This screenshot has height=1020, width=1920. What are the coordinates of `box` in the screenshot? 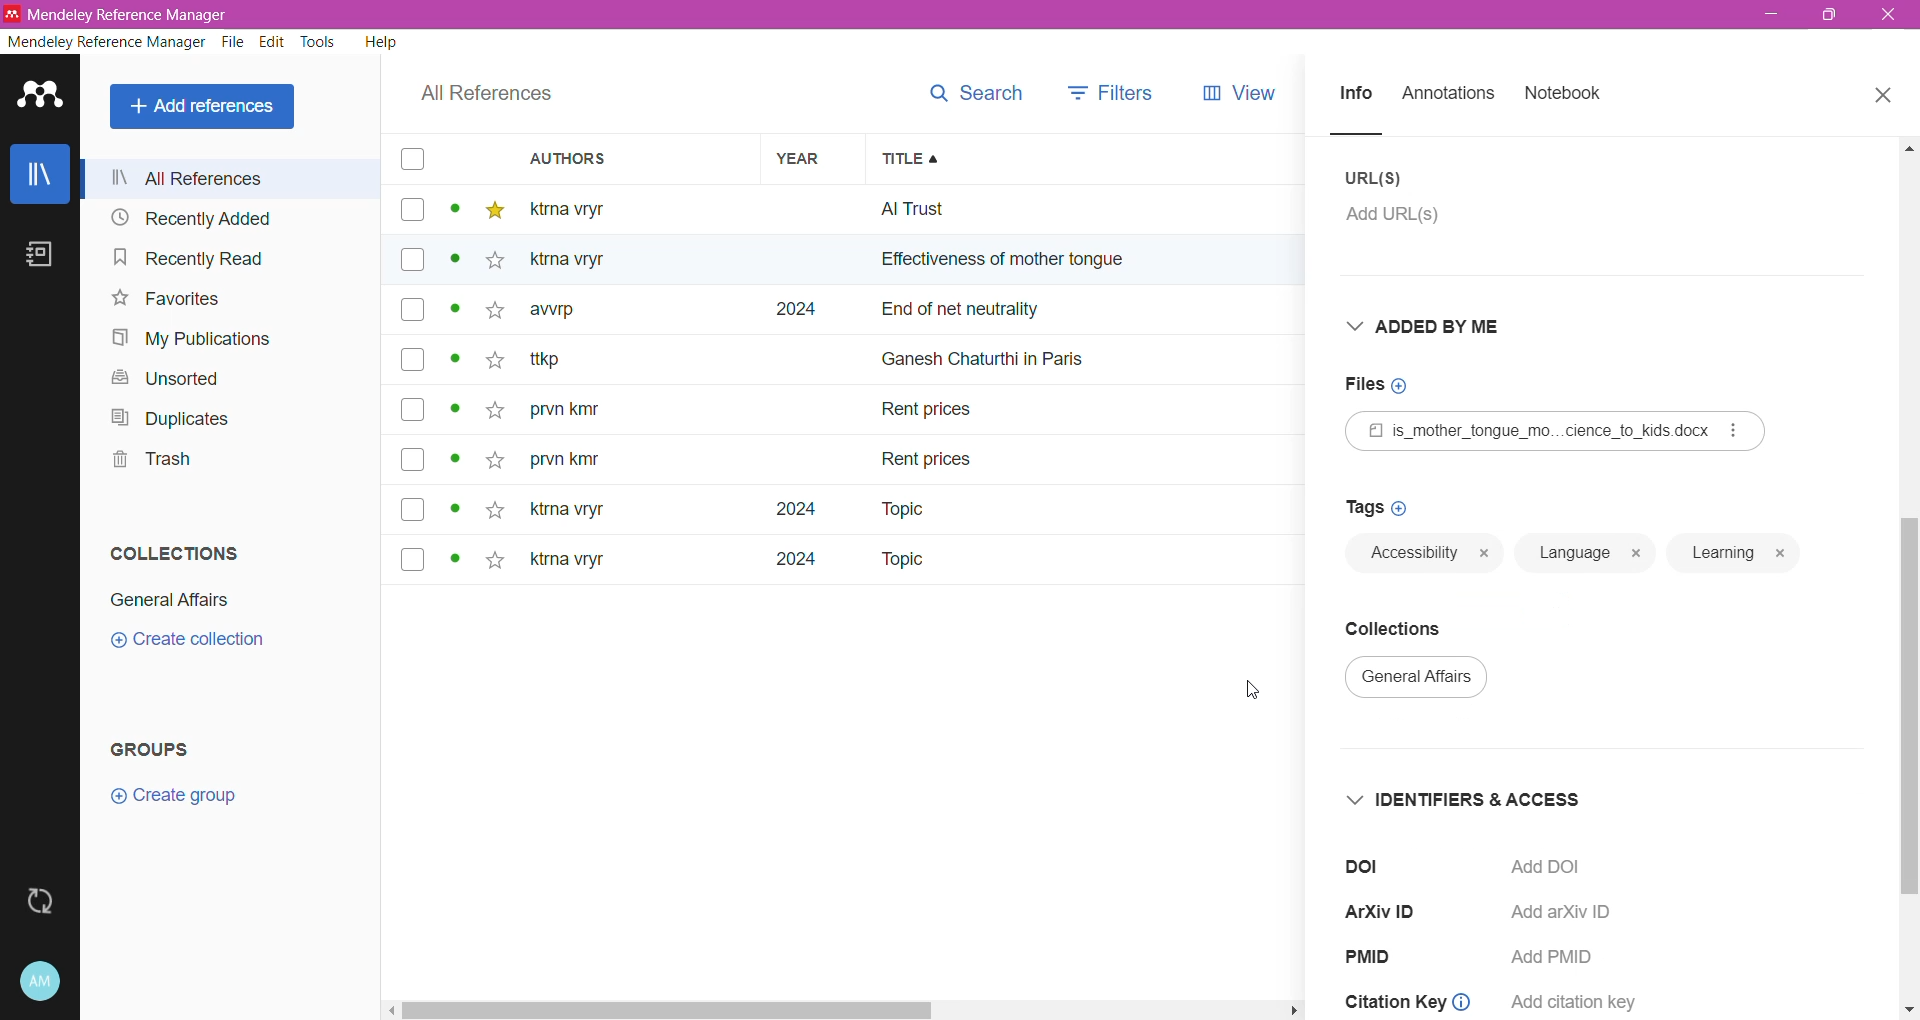 It's located at (411, 261).